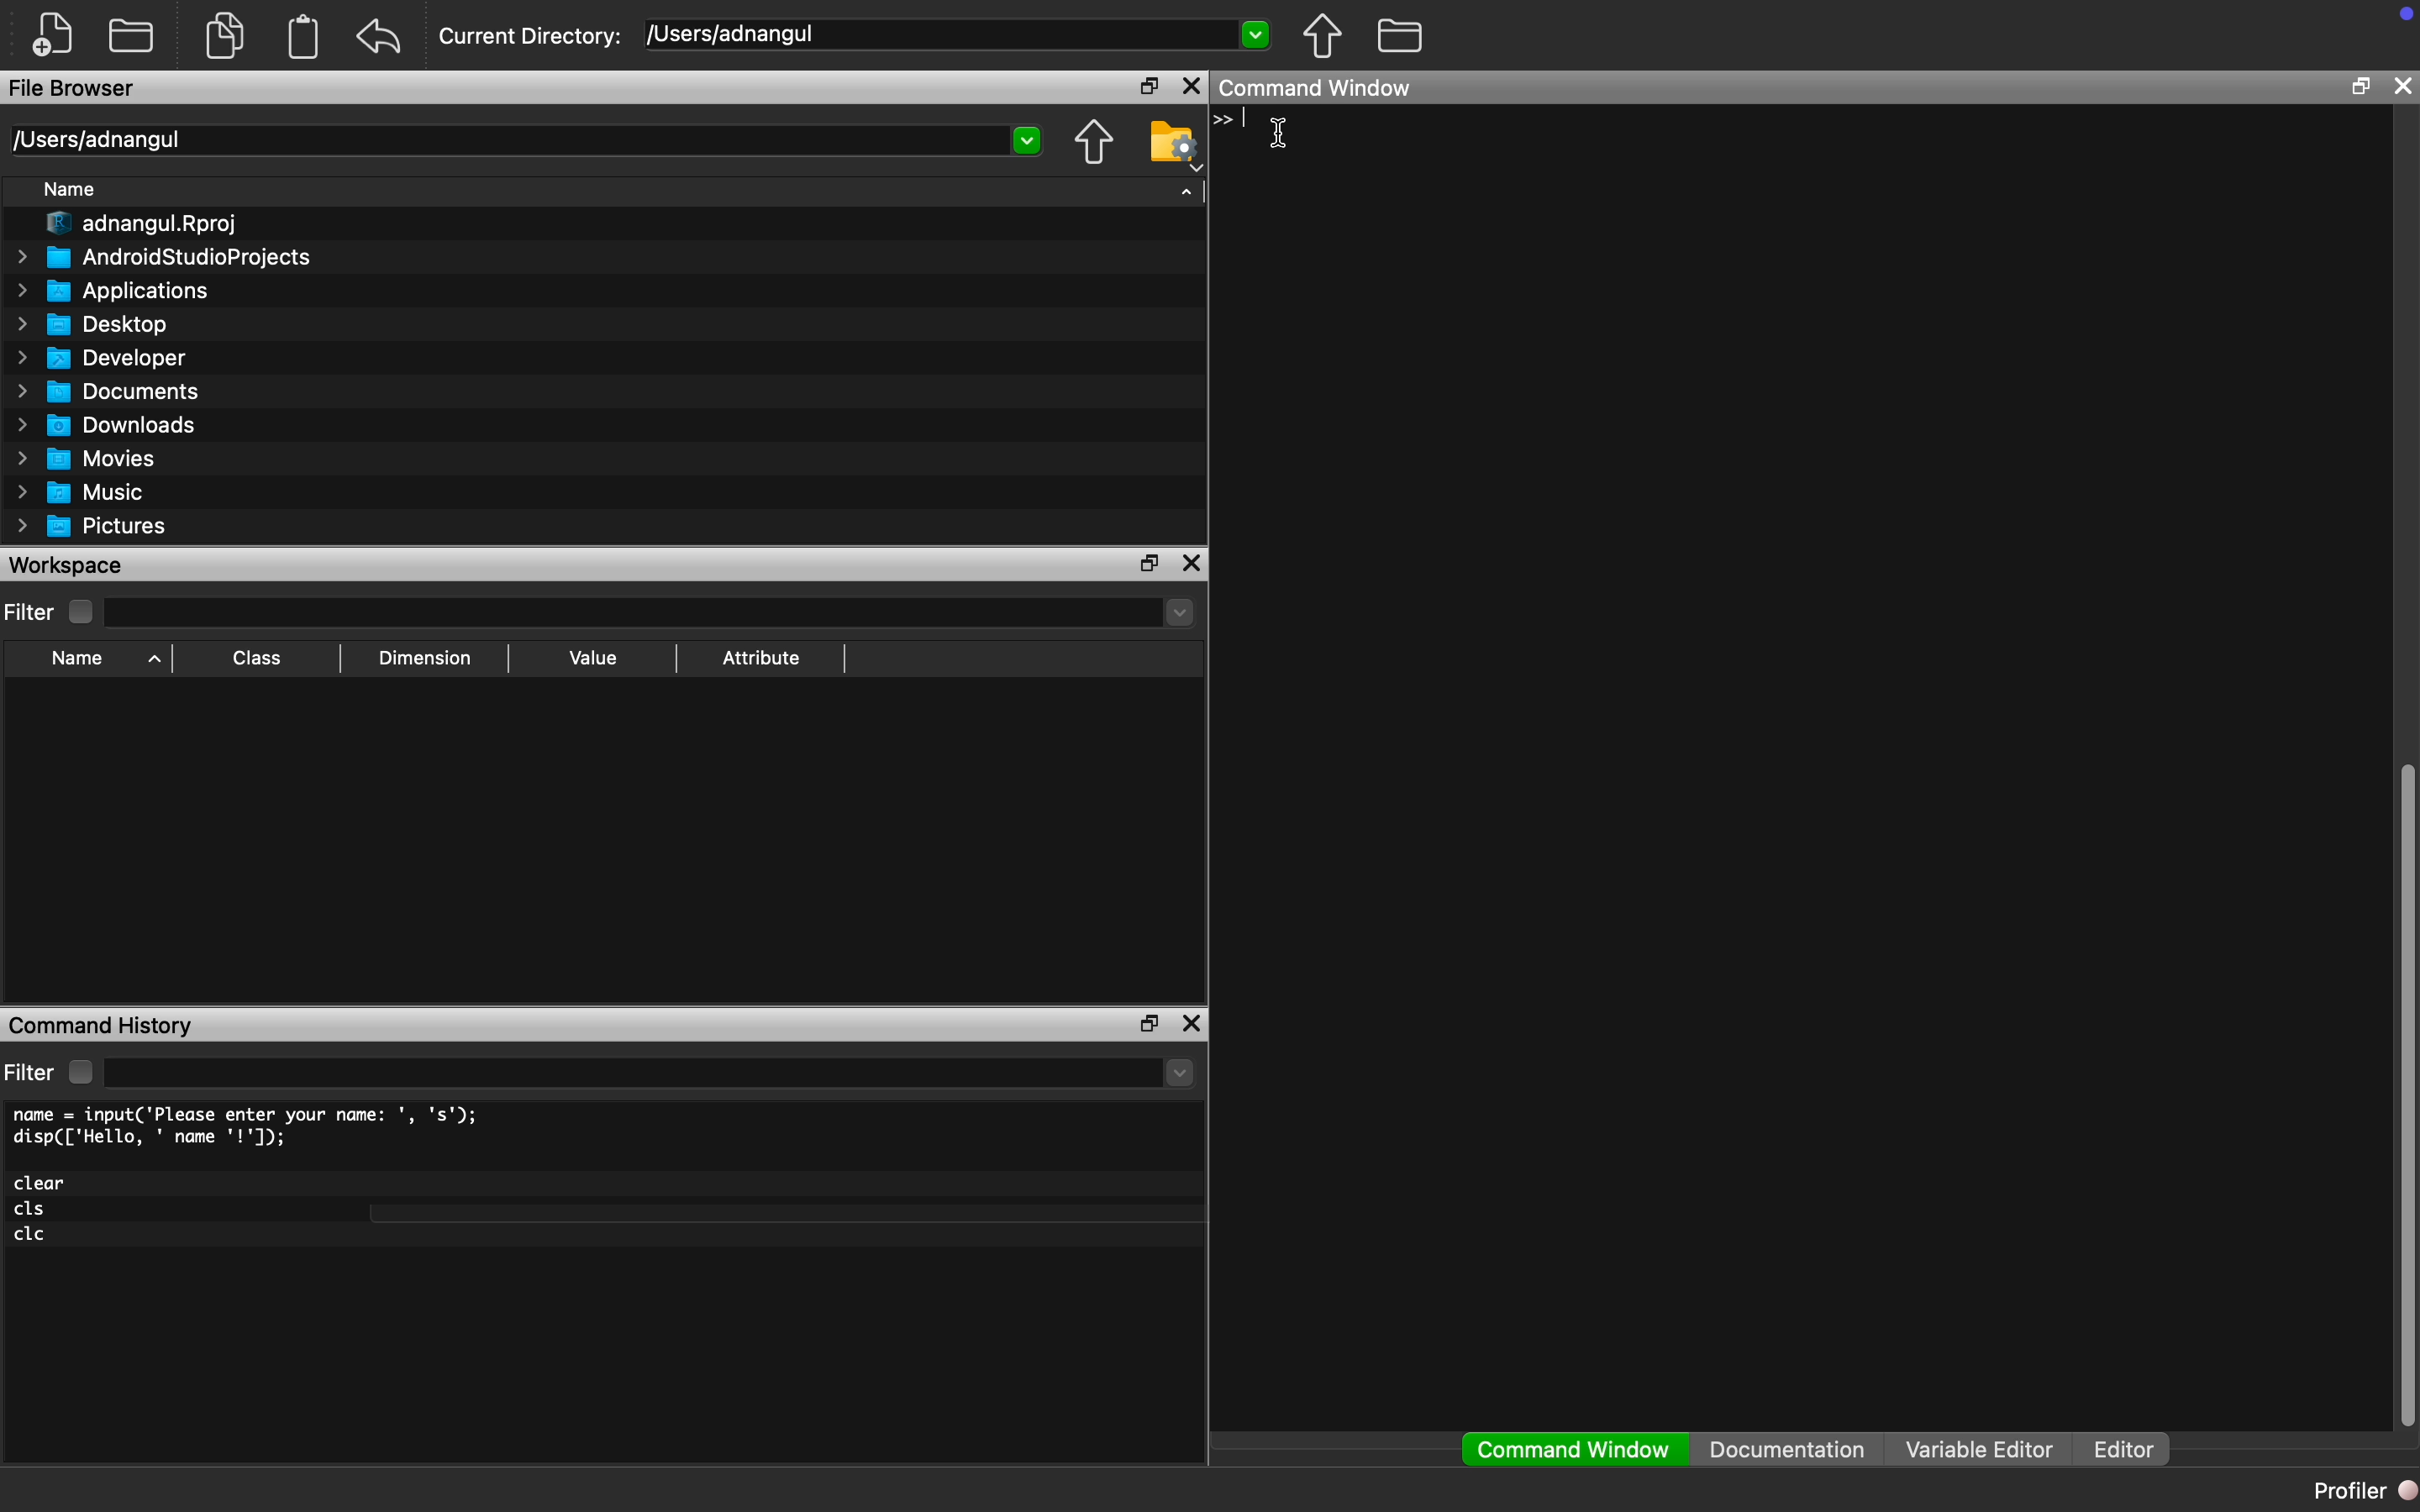 The width and height of the screenshot is (2420, 1512). Describe the element at coordinates (71, 188) in the screenshot. I see `Name` at that location.